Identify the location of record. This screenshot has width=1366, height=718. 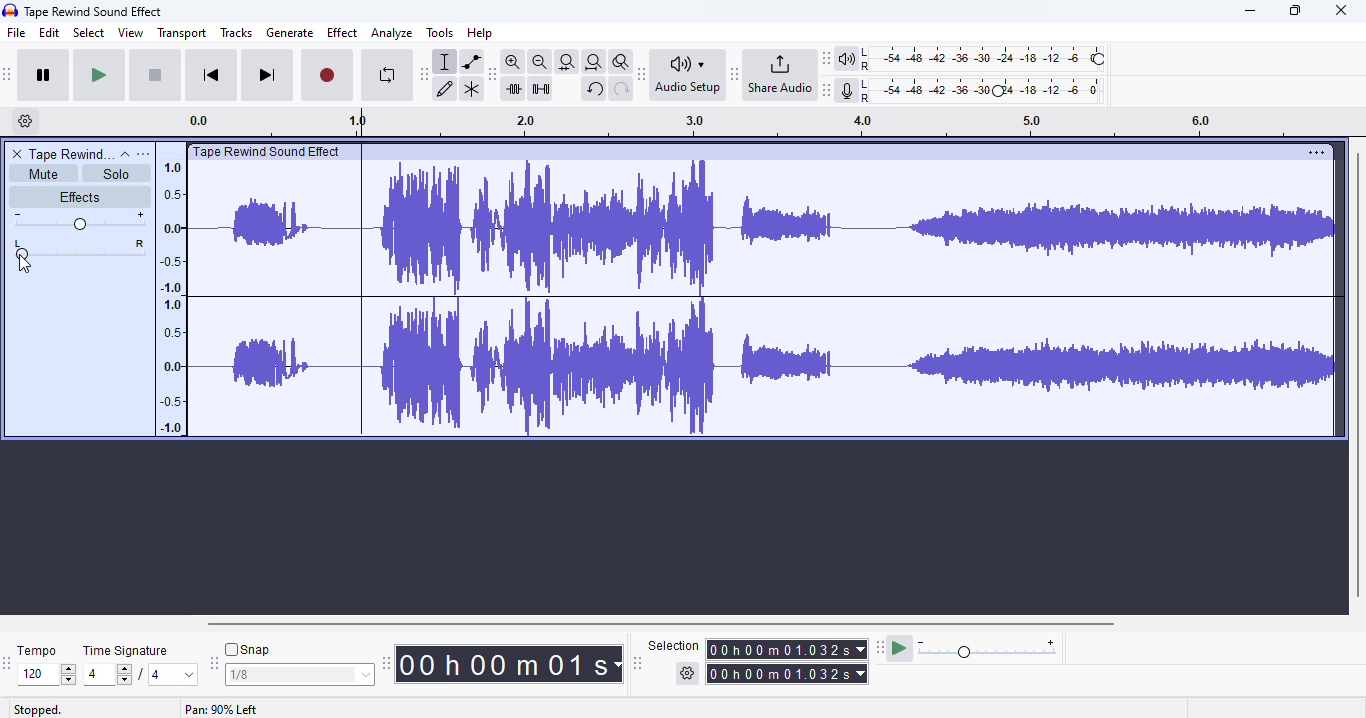
(327, 76).